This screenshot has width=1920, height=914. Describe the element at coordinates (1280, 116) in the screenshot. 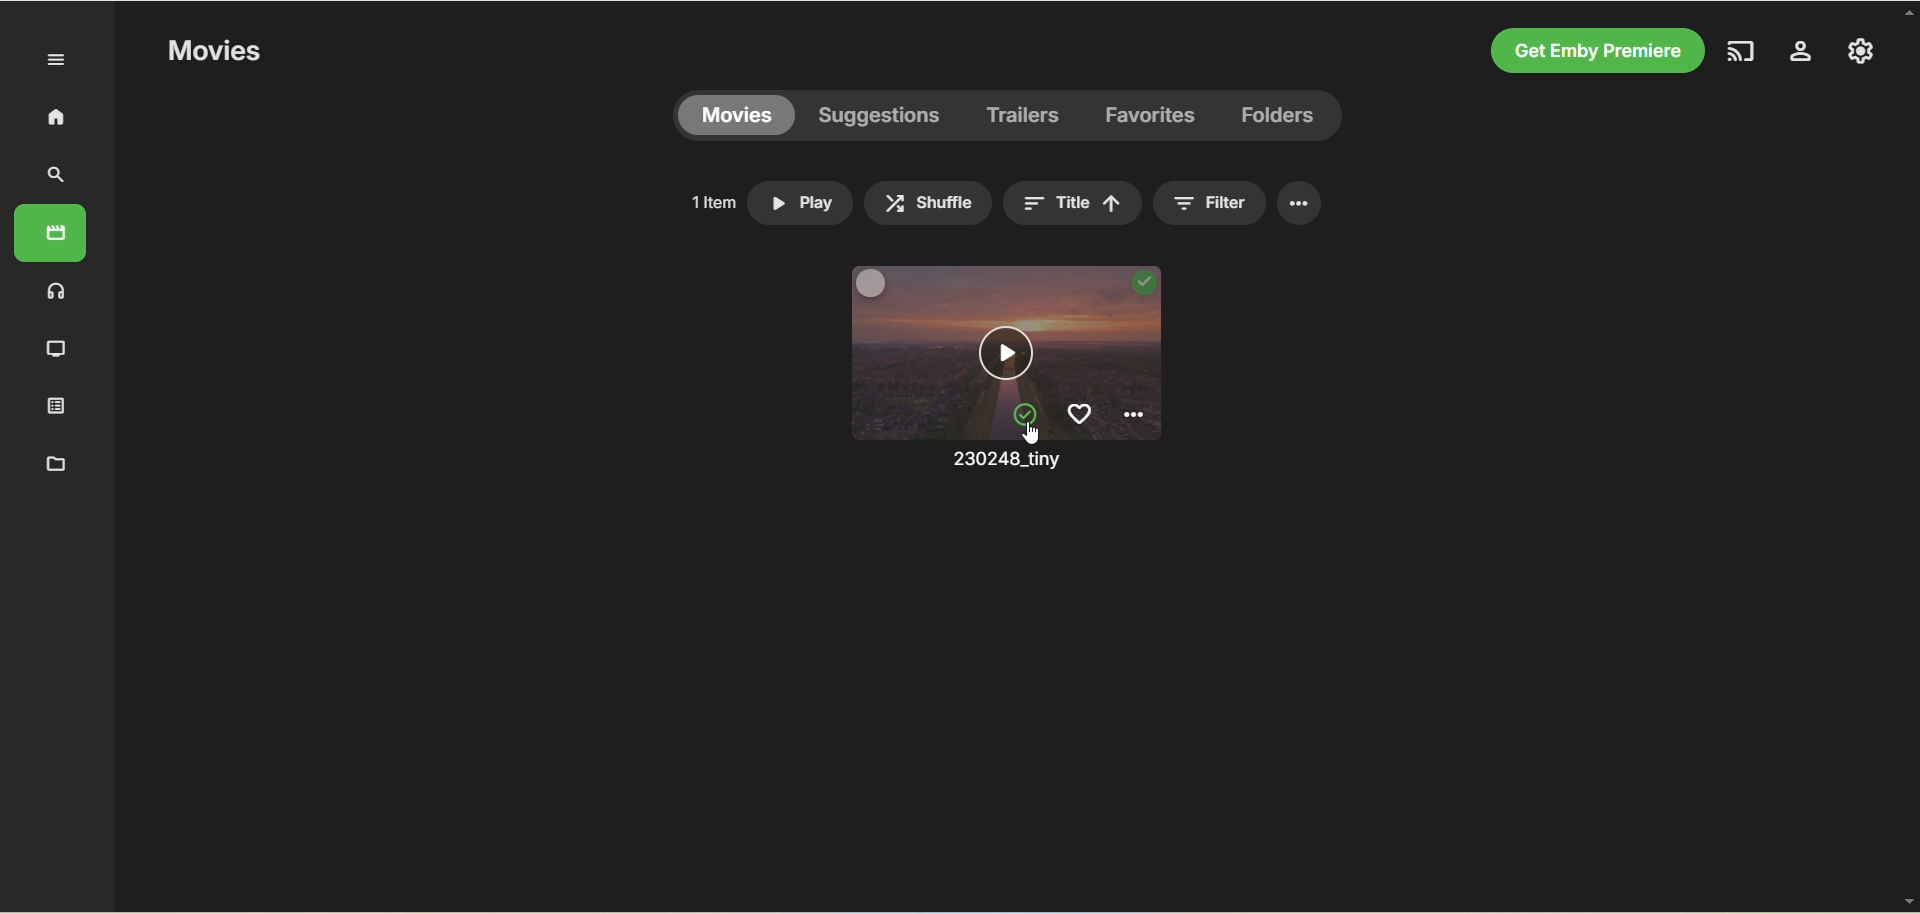

I see `folders` at that location.